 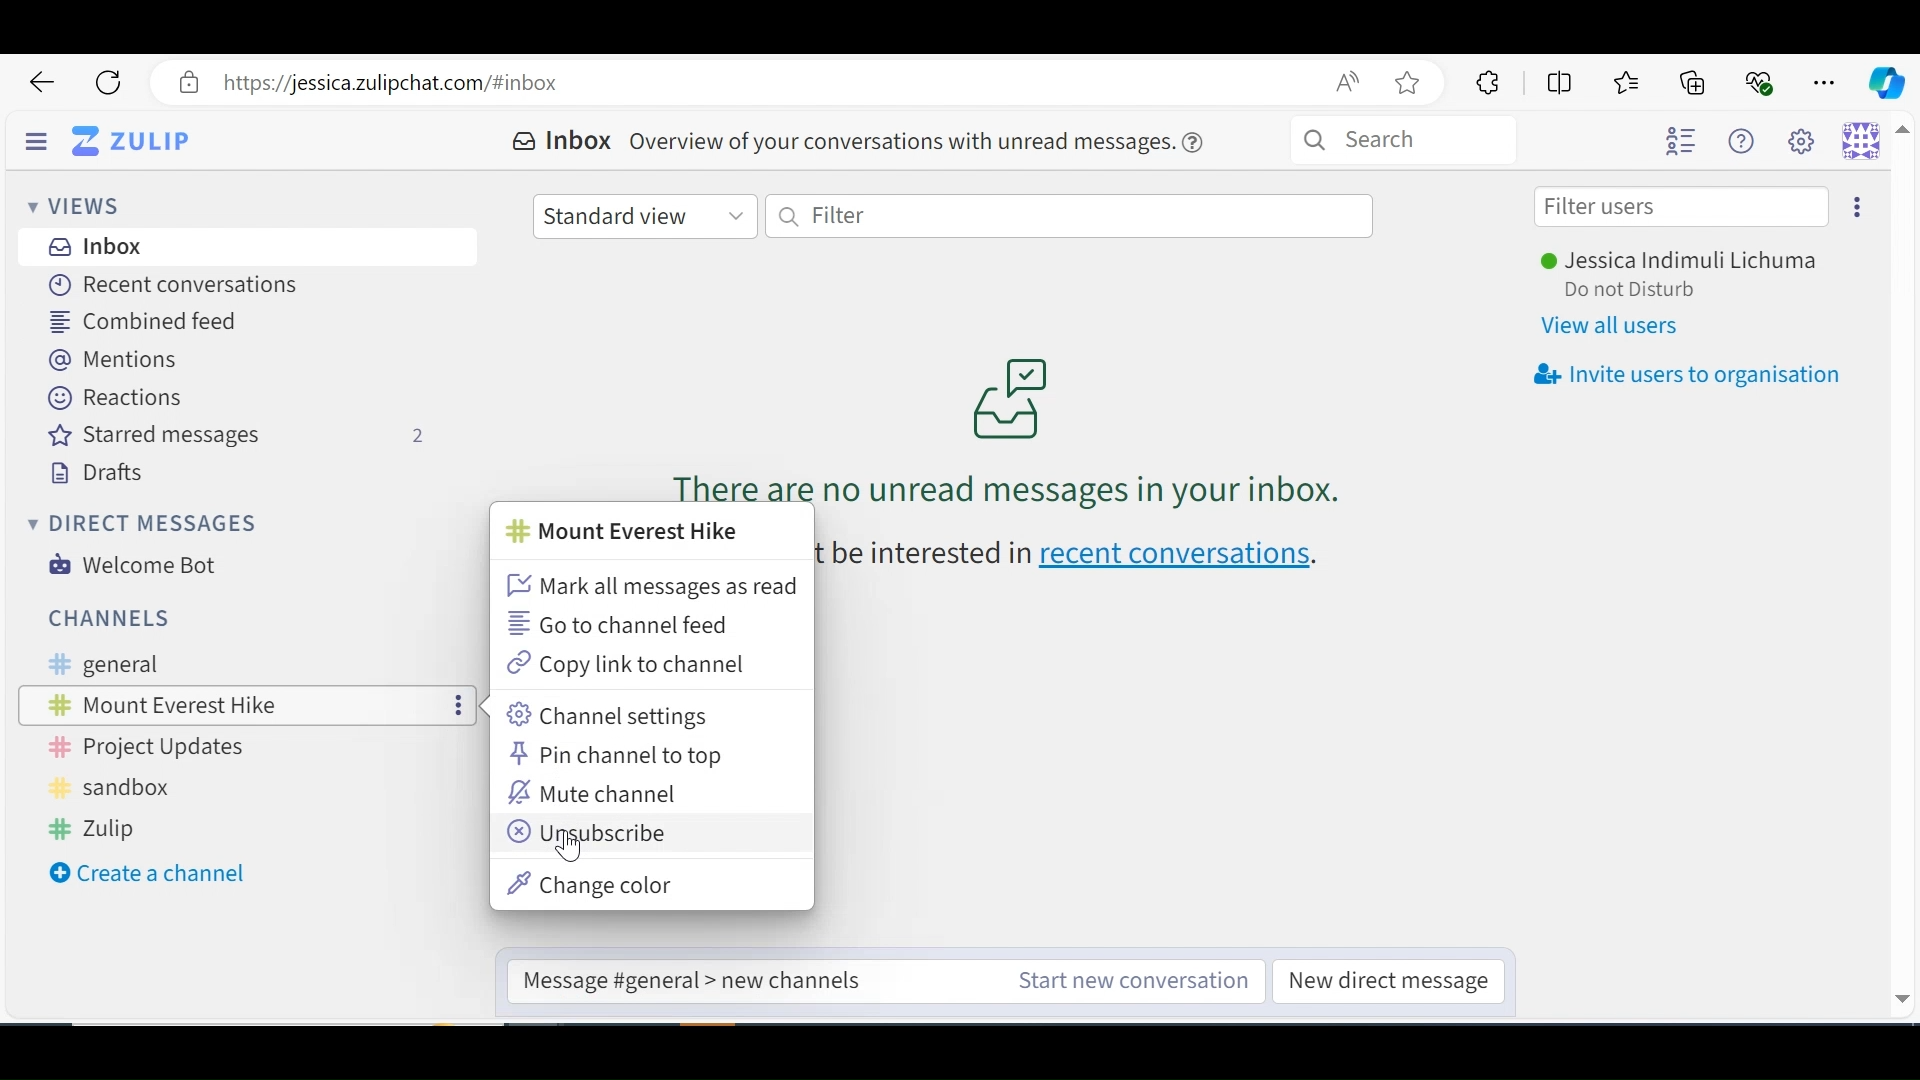 I want to click on overview, so click(x=925, y=140).